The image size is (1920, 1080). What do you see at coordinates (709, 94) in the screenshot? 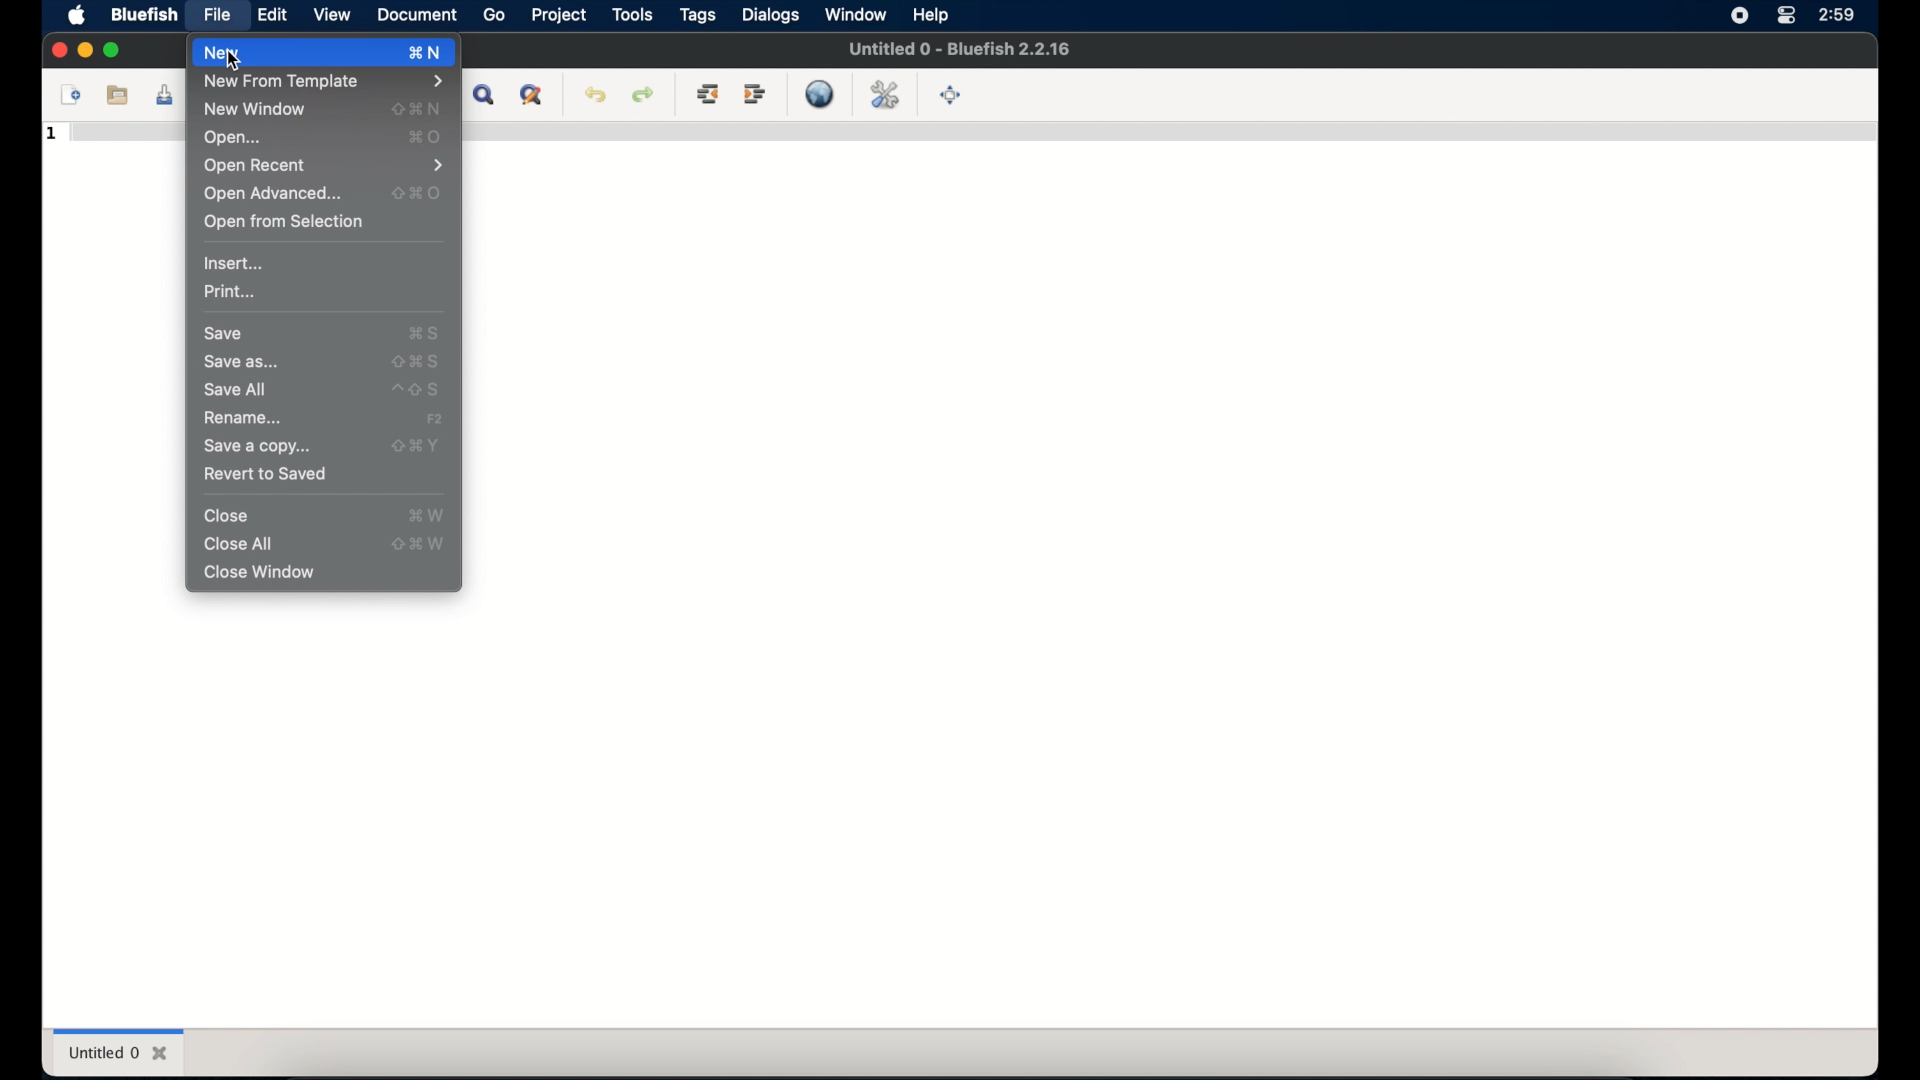
I see `unindent` at bounding box center [709, 94].